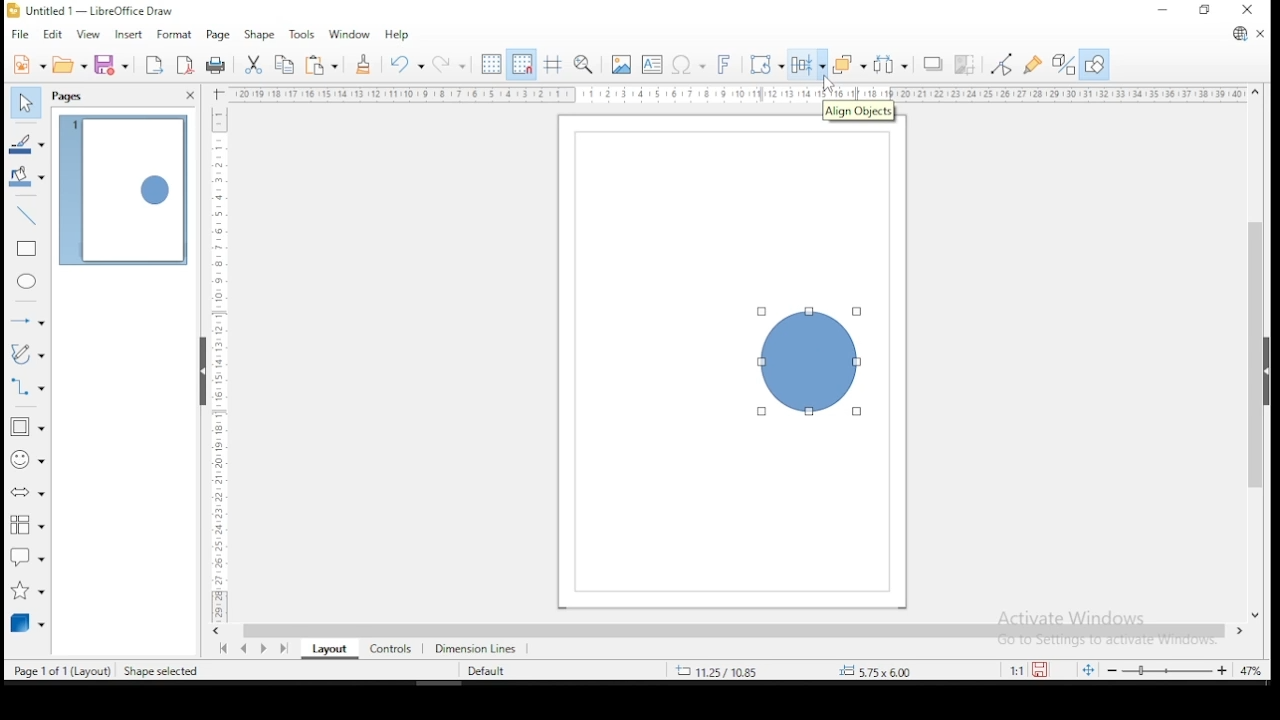  I want to click on curves and polygons, so click(28, 354).